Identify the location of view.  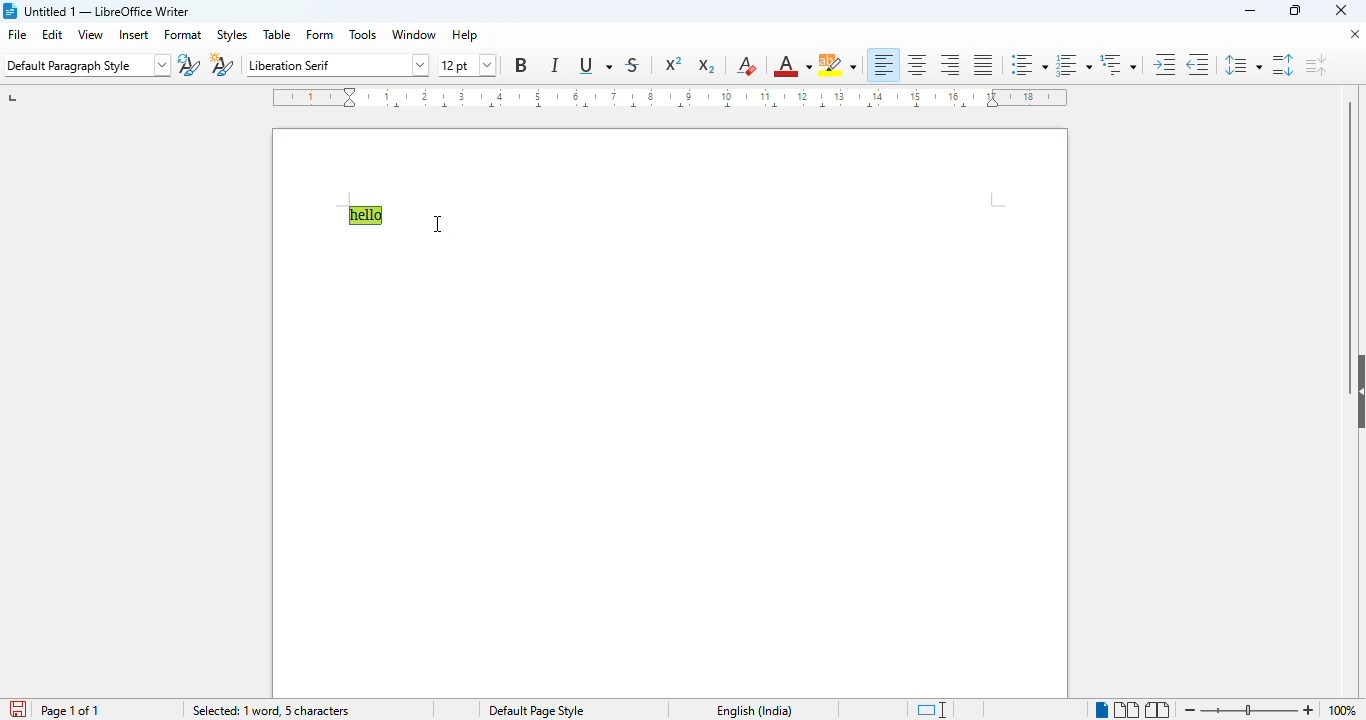
(90, 34).